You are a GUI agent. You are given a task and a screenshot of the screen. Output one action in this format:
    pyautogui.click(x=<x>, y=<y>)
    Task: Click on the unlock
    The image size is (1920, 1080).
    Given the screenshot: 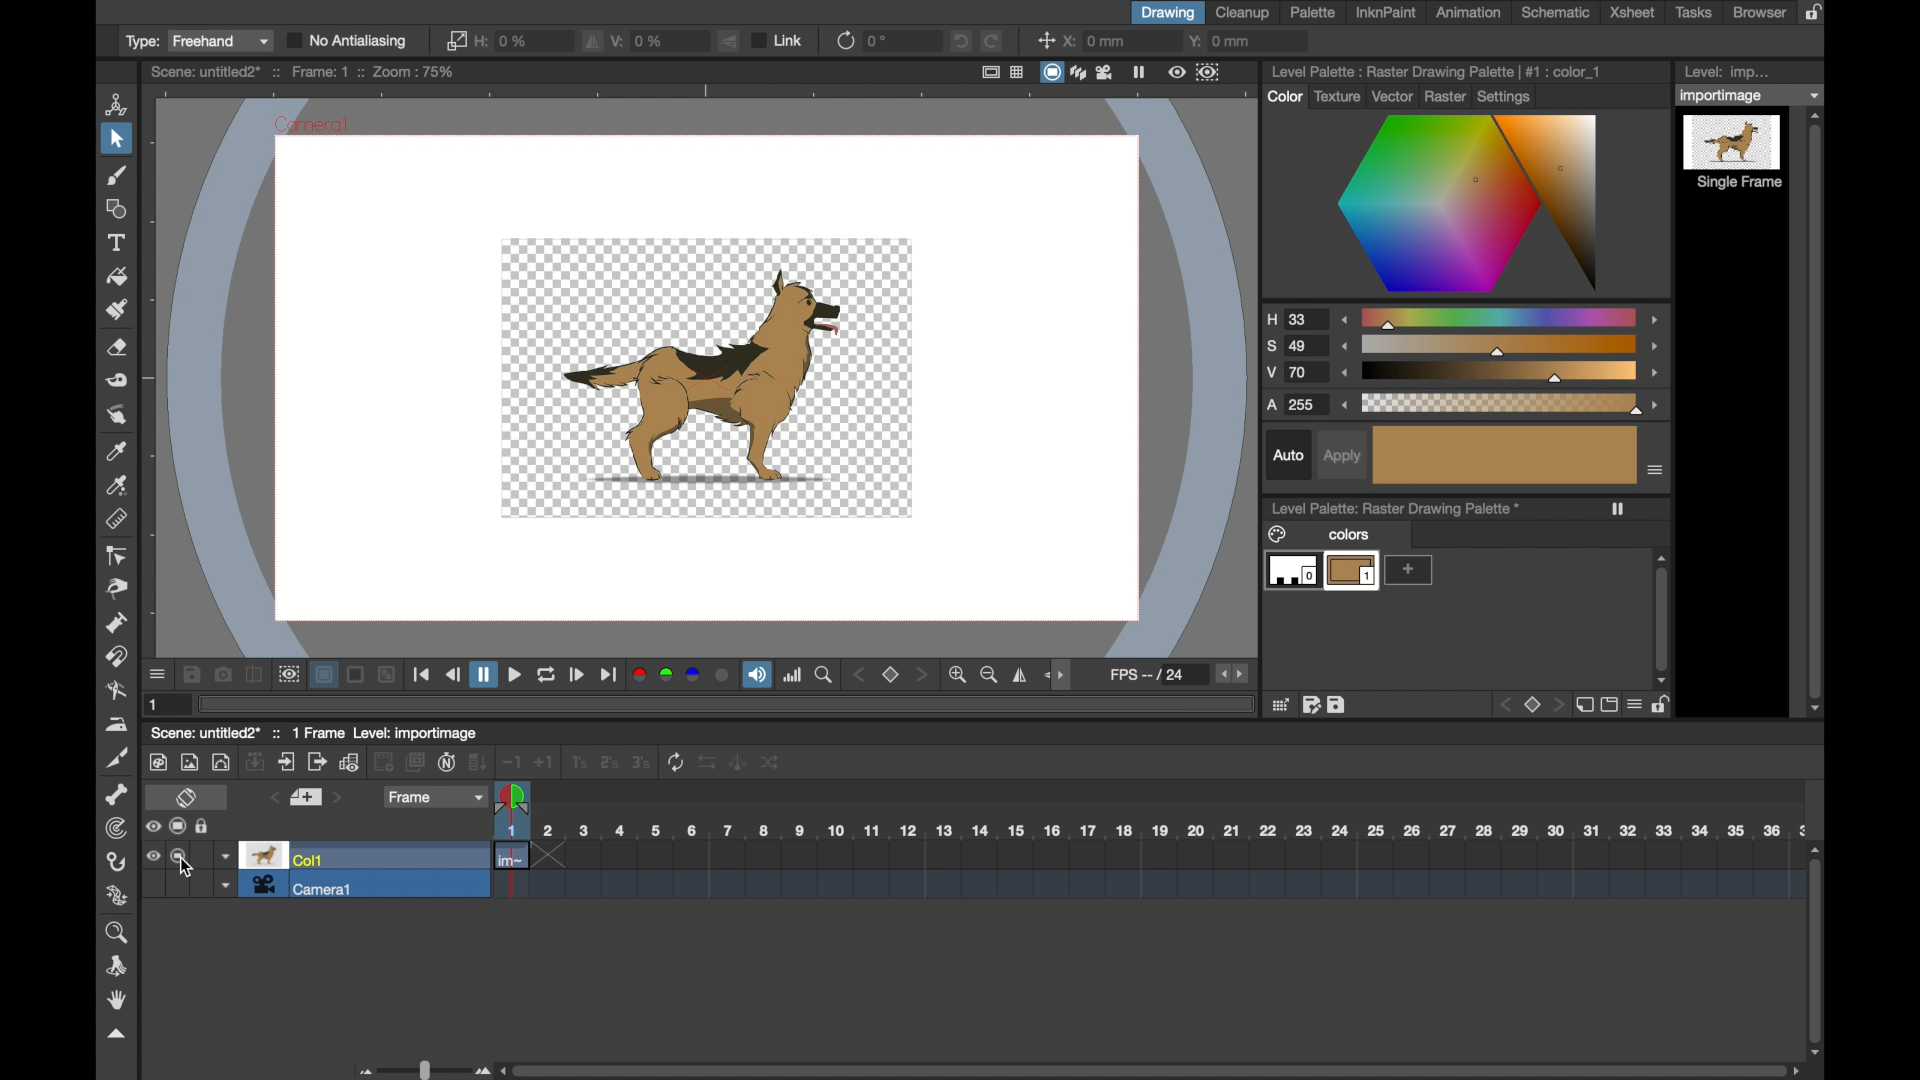 What is the action you would take?
    pyautogui.click(x=206, y=826)
    